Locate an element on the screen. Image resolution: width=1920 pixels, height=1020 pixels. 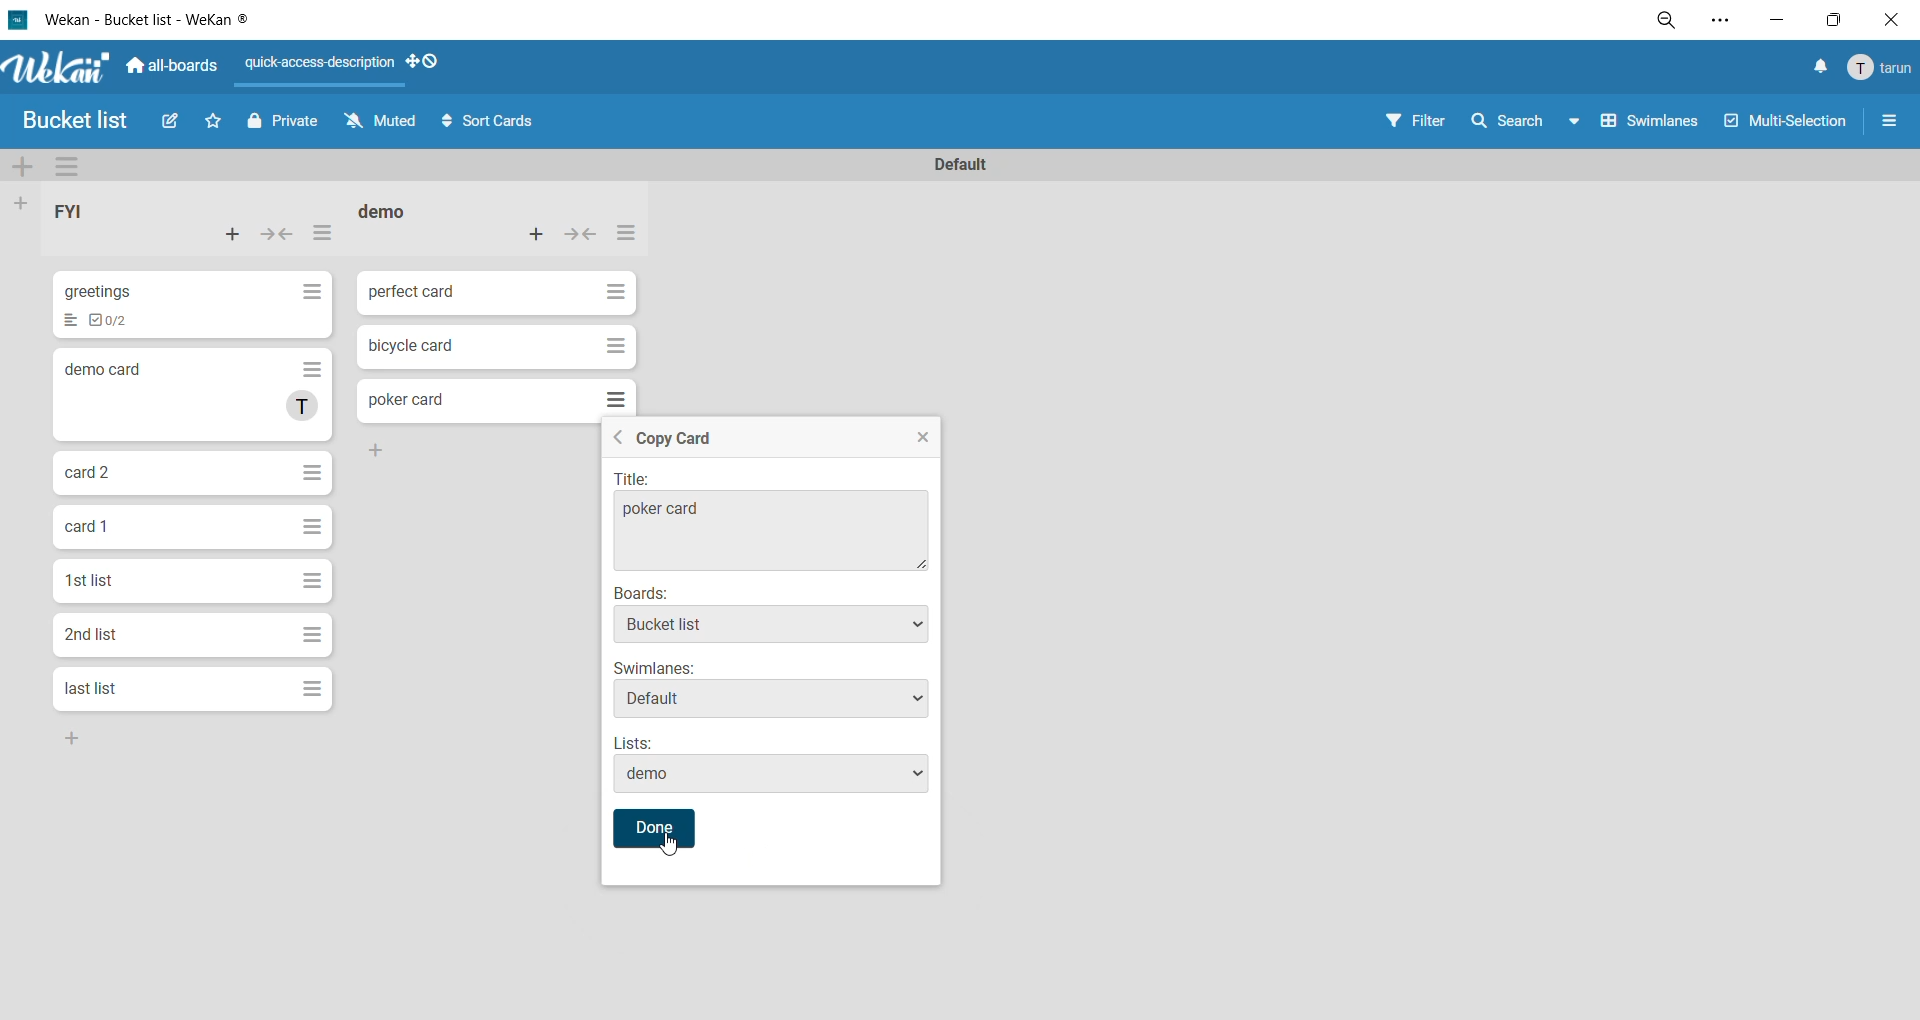
list title is located at coordinates (84, 215).